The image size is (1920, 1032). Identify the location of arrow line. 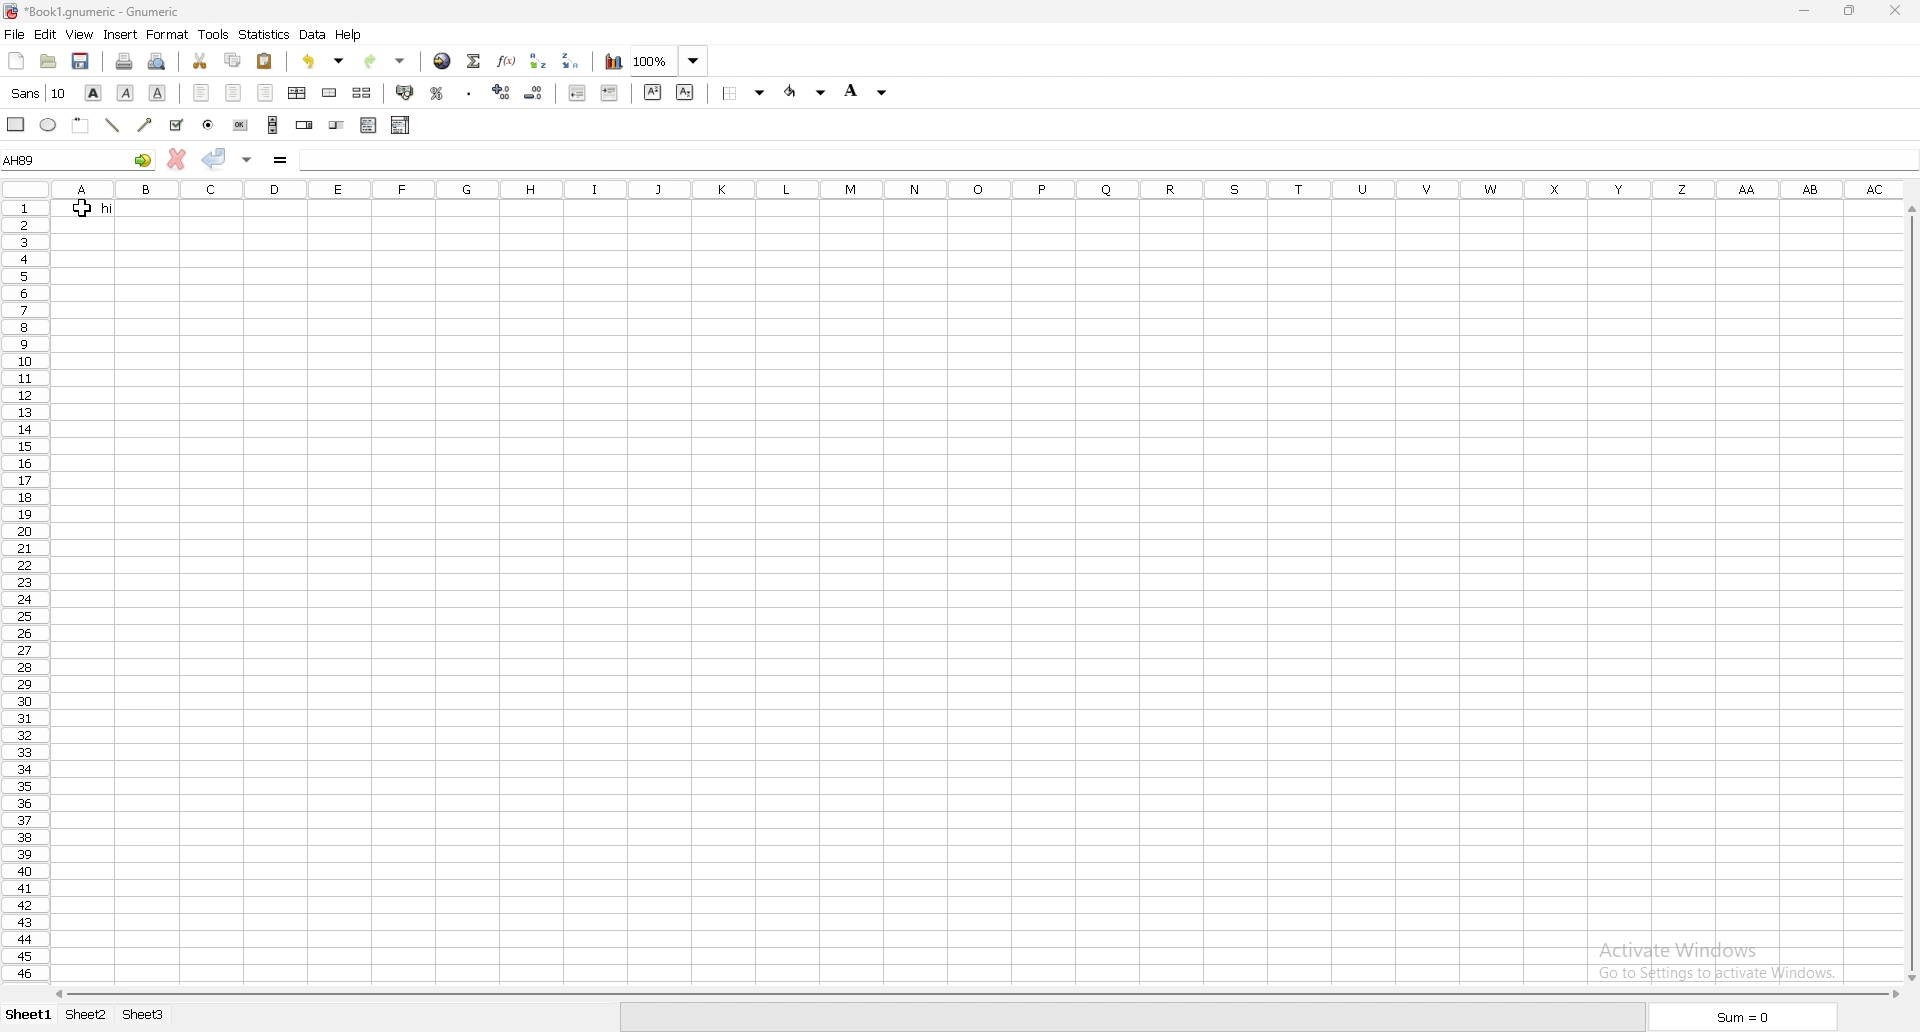
(147, 125).